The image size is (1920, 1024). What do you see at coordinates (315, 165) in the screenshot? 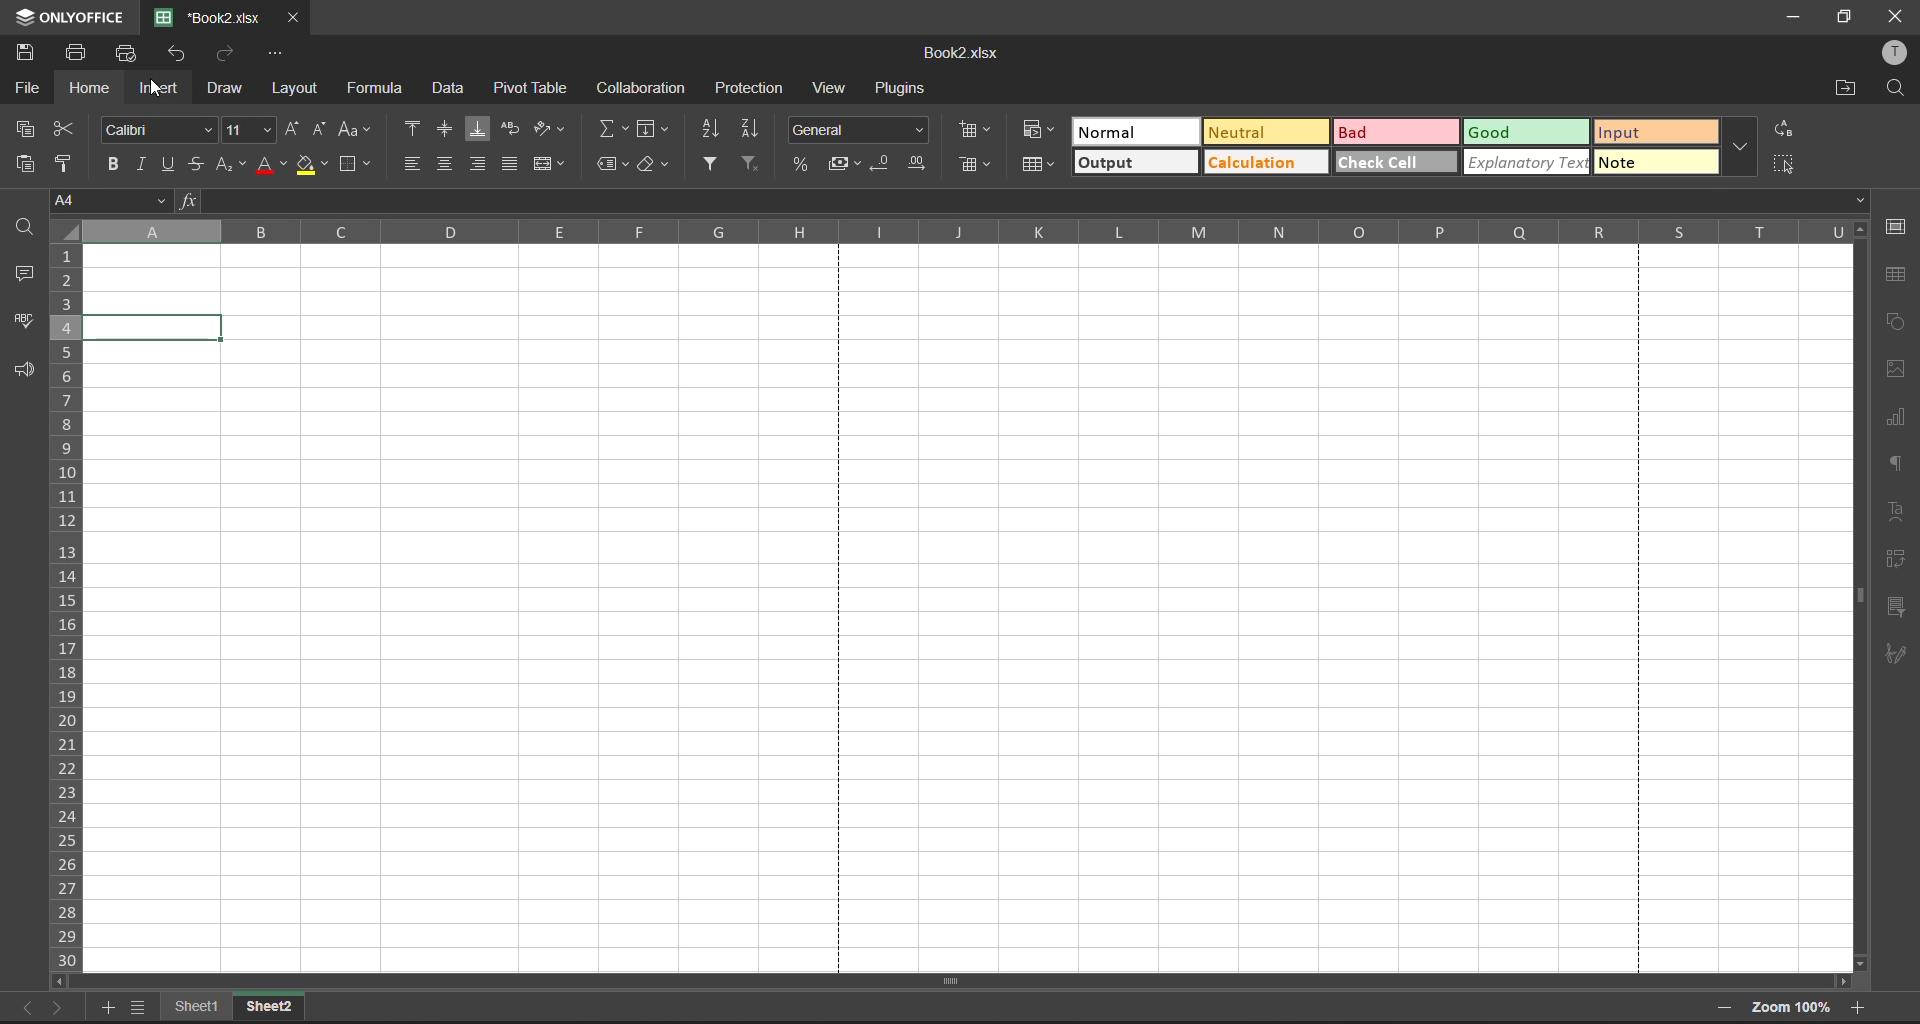
I see `fill color` at bounding box center [315, 165].